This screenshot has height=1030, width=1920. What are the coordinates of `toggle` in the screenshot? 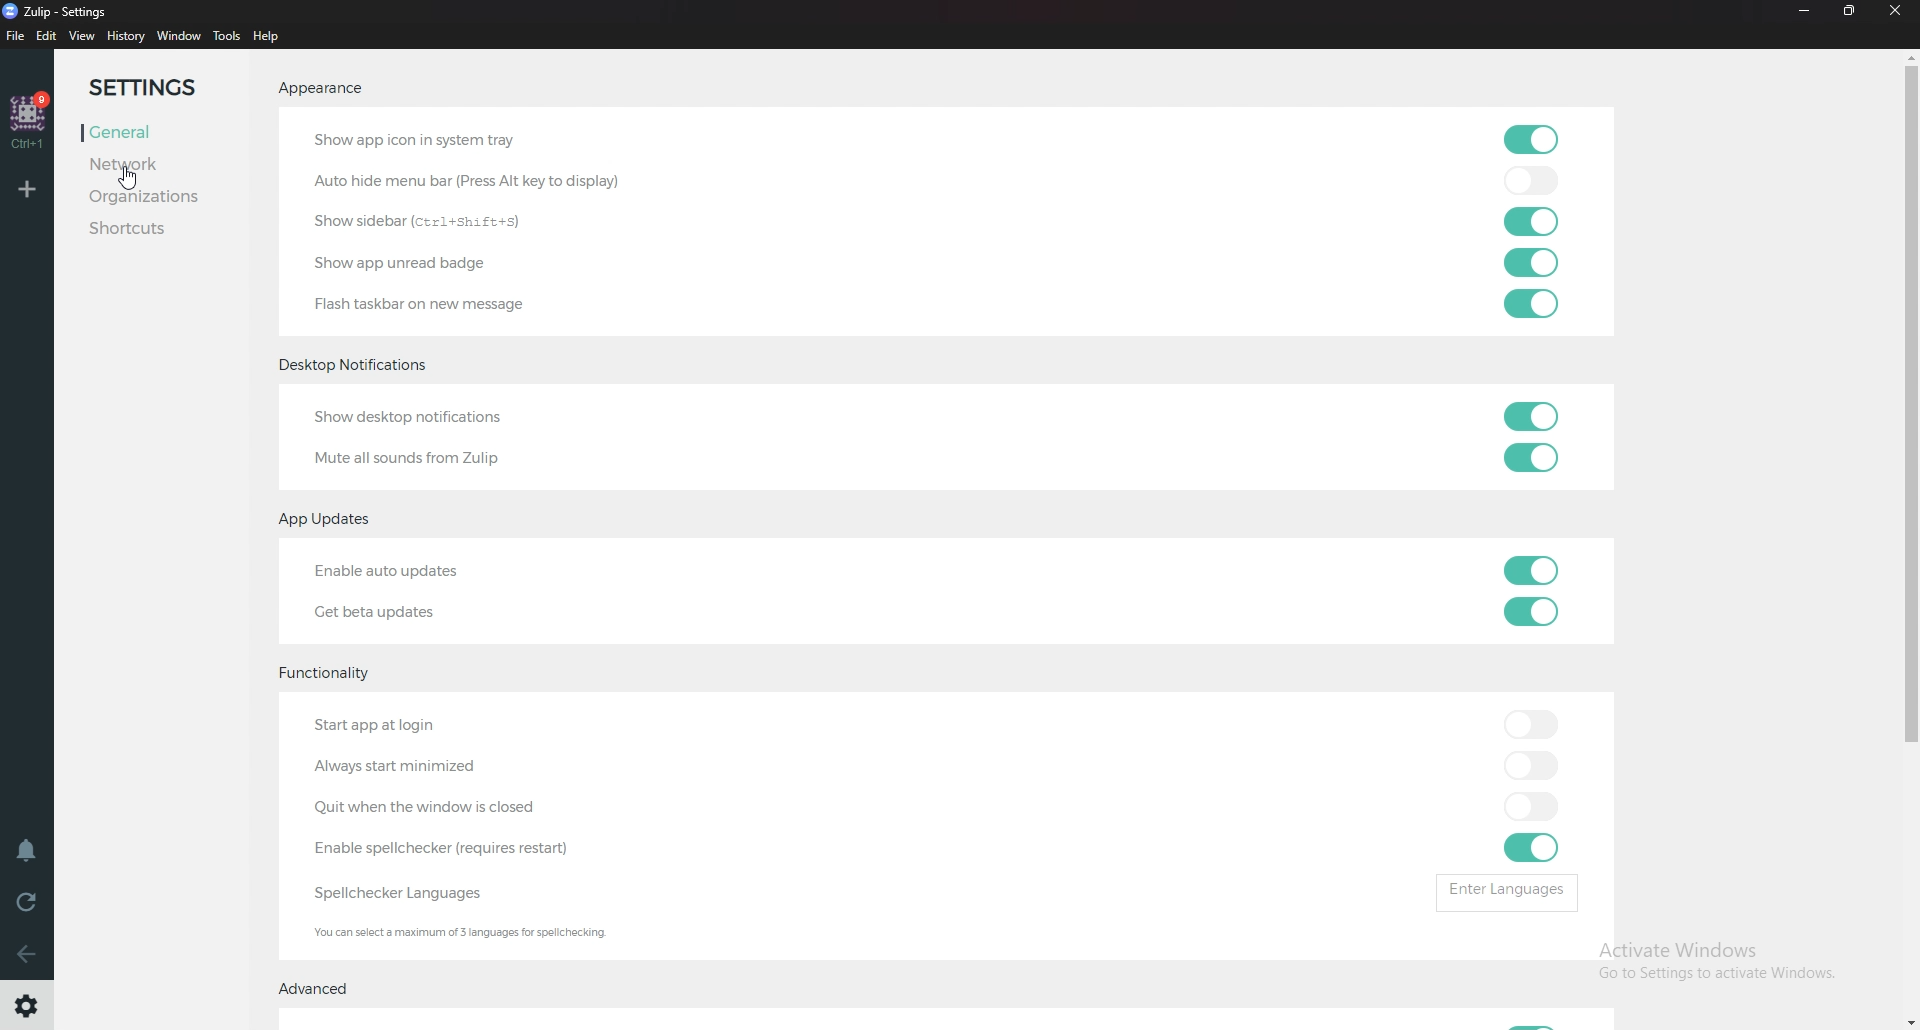 It's located at (1530, 848).